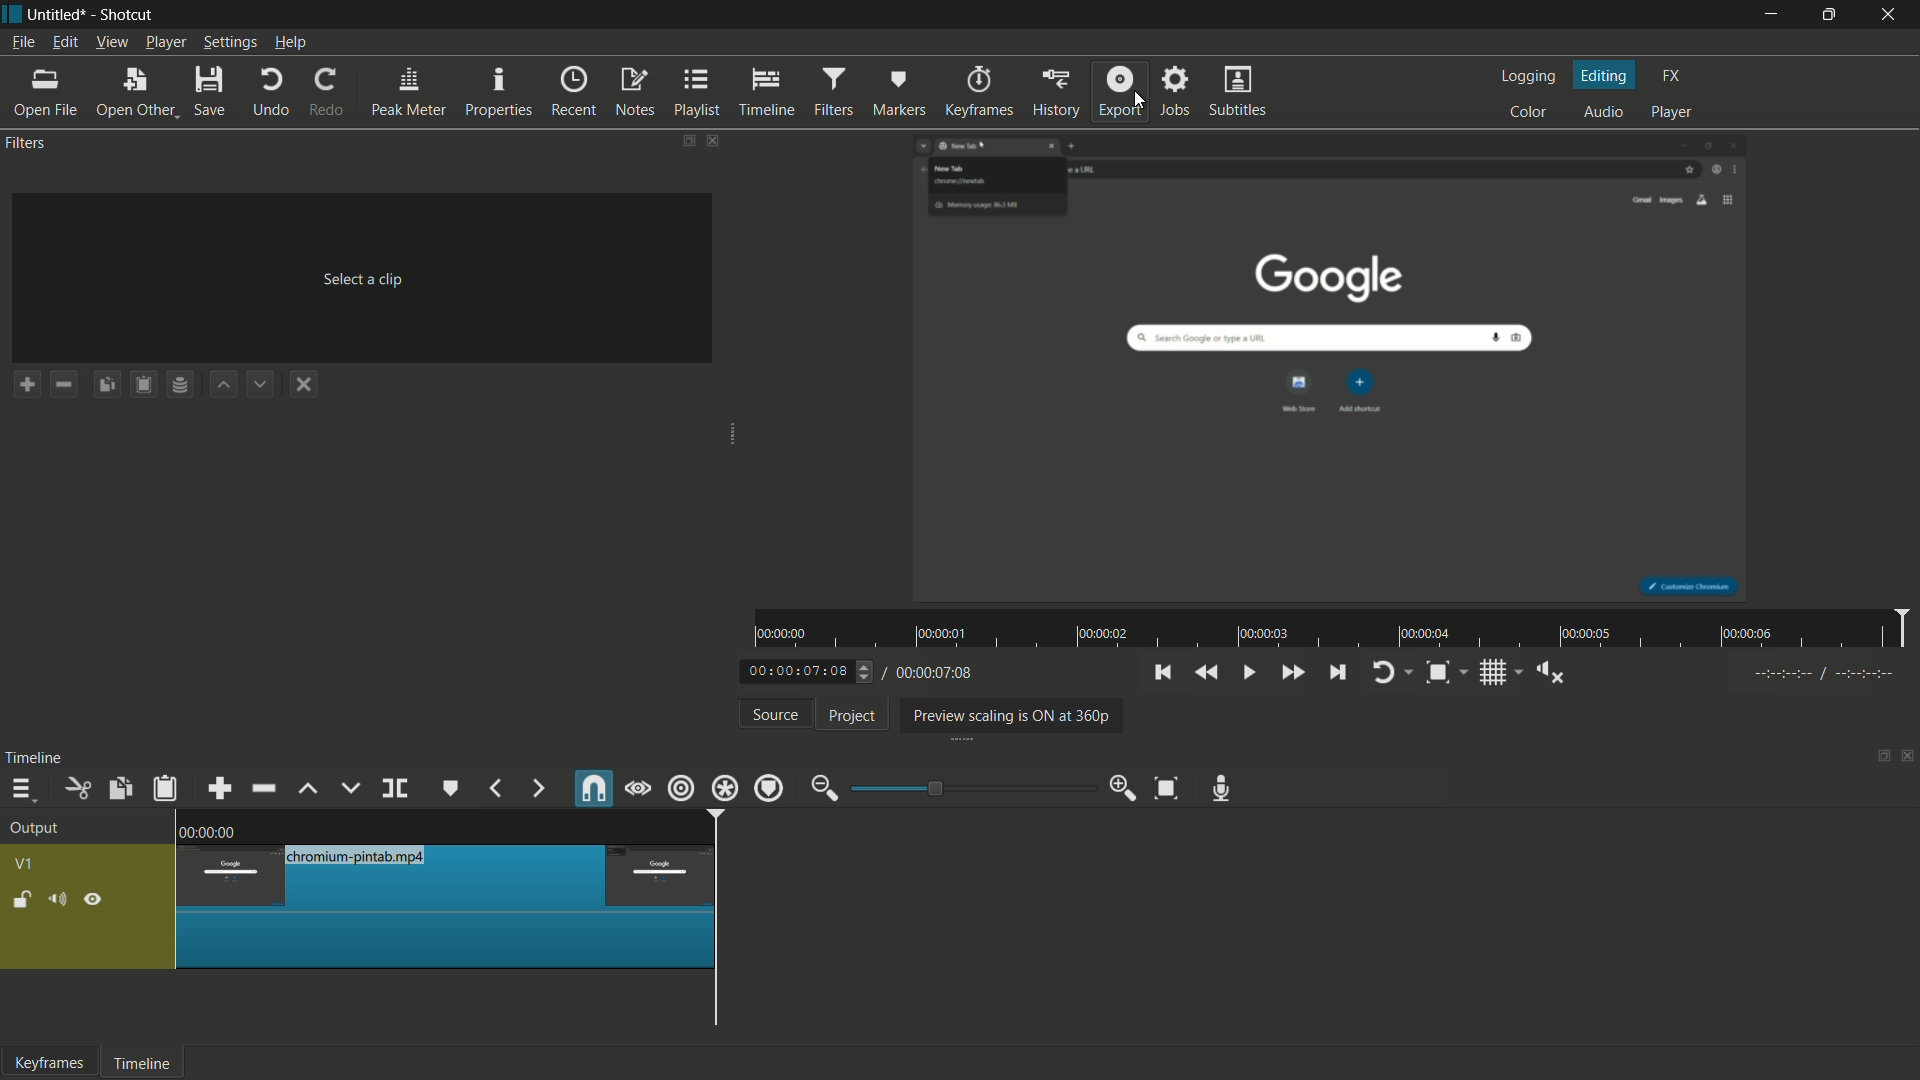  What do you see at coordinates (831, 93) in the screenshot?
I see `filters` at bounding box center [831, 93].